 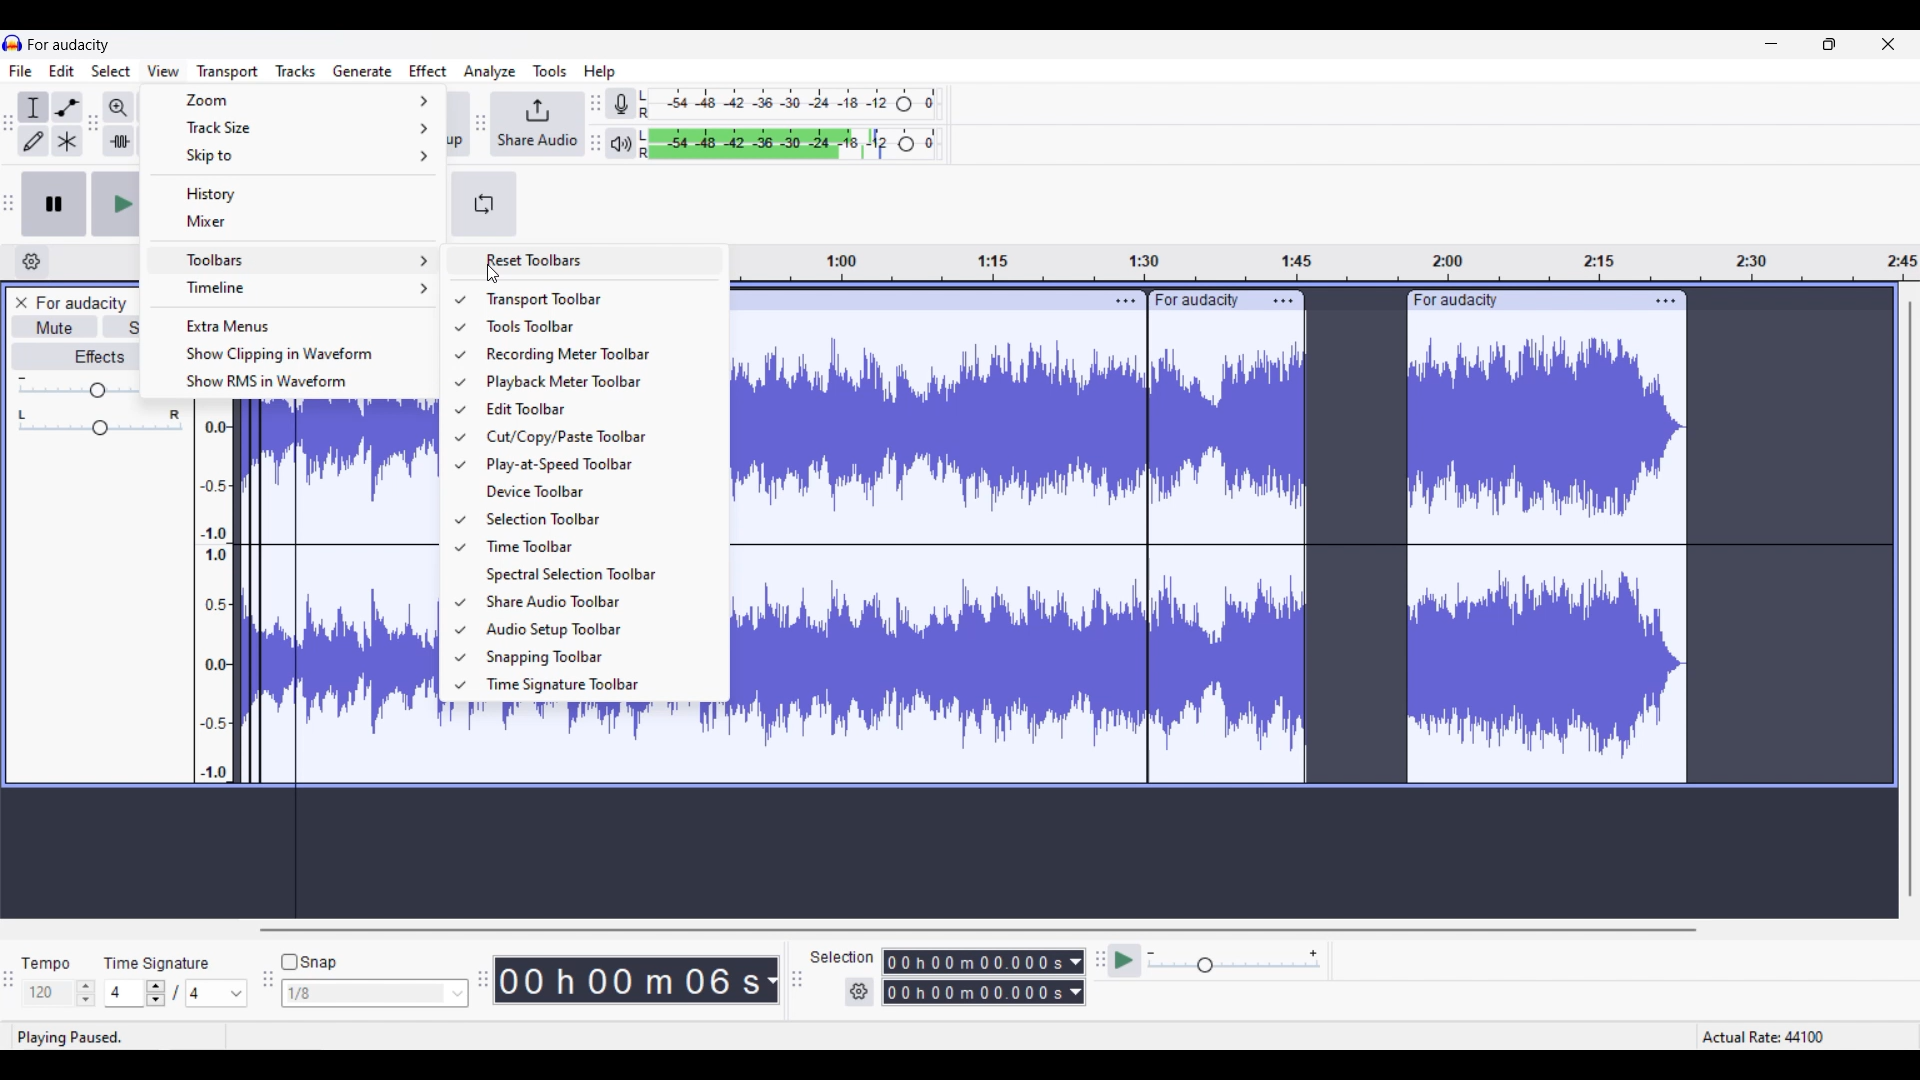 What do you see at coordinates (81, 303) in the screenshot?
I see `For audacity` at bounding box center [81, 303].